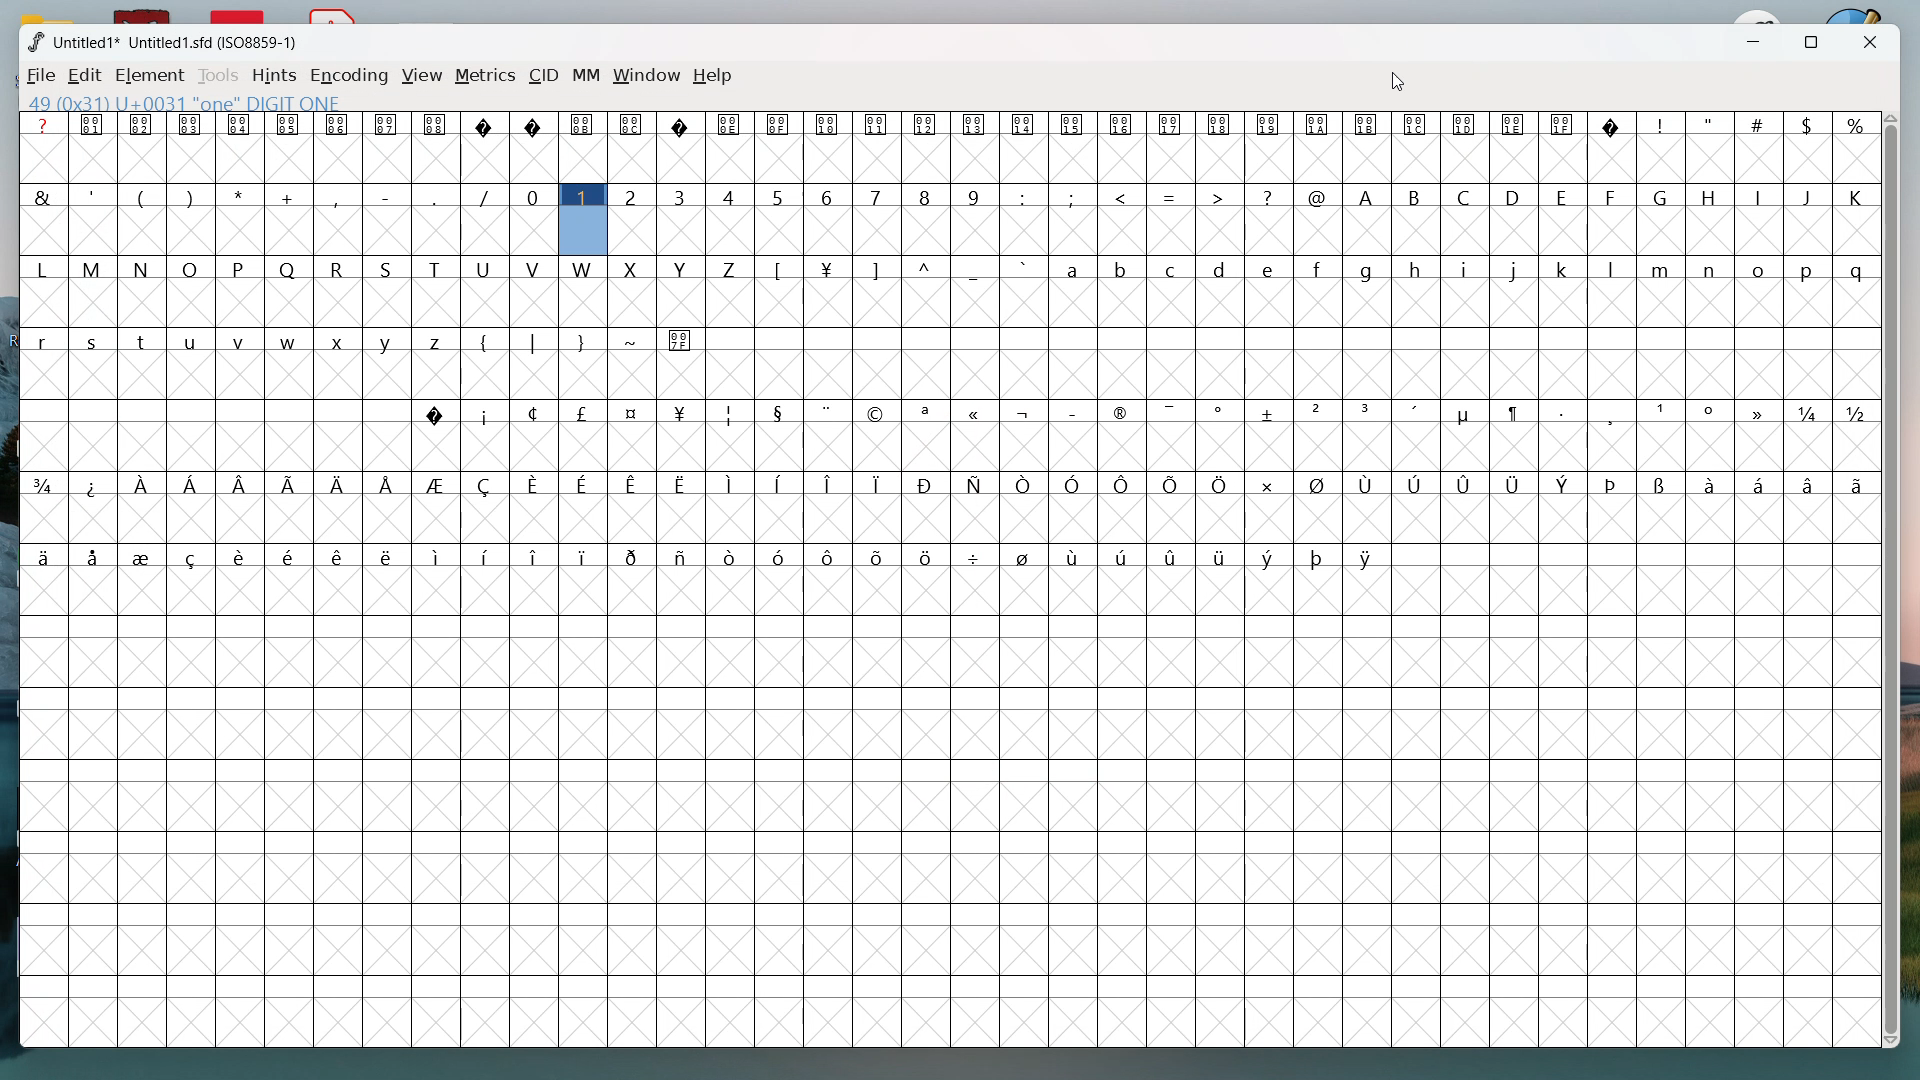 This screenshot has height=1080, width=1920. Describe the element at coordinates (240, 484) in the screenshot. I see `symbol` at that location.